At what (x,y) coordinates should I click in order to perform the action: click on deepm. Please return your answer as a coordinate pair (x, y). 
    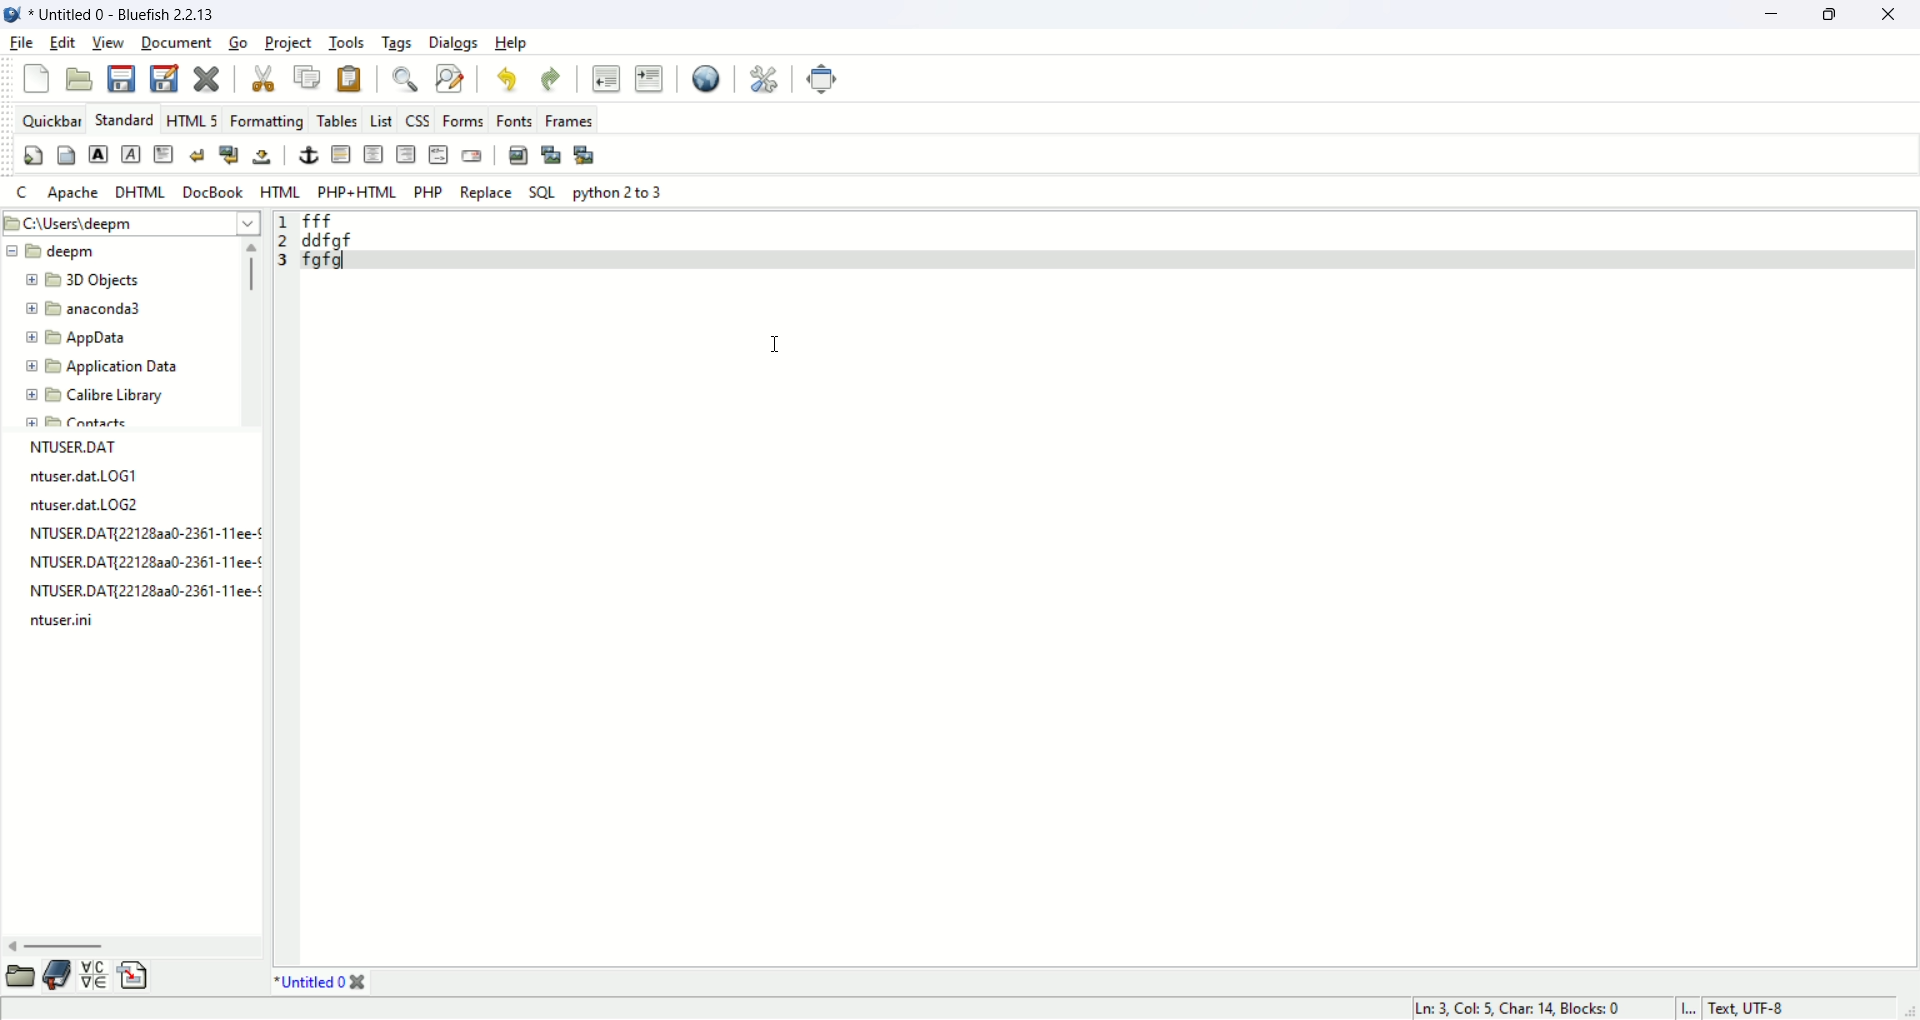
    Looking at the image, I should click on (53, 251).